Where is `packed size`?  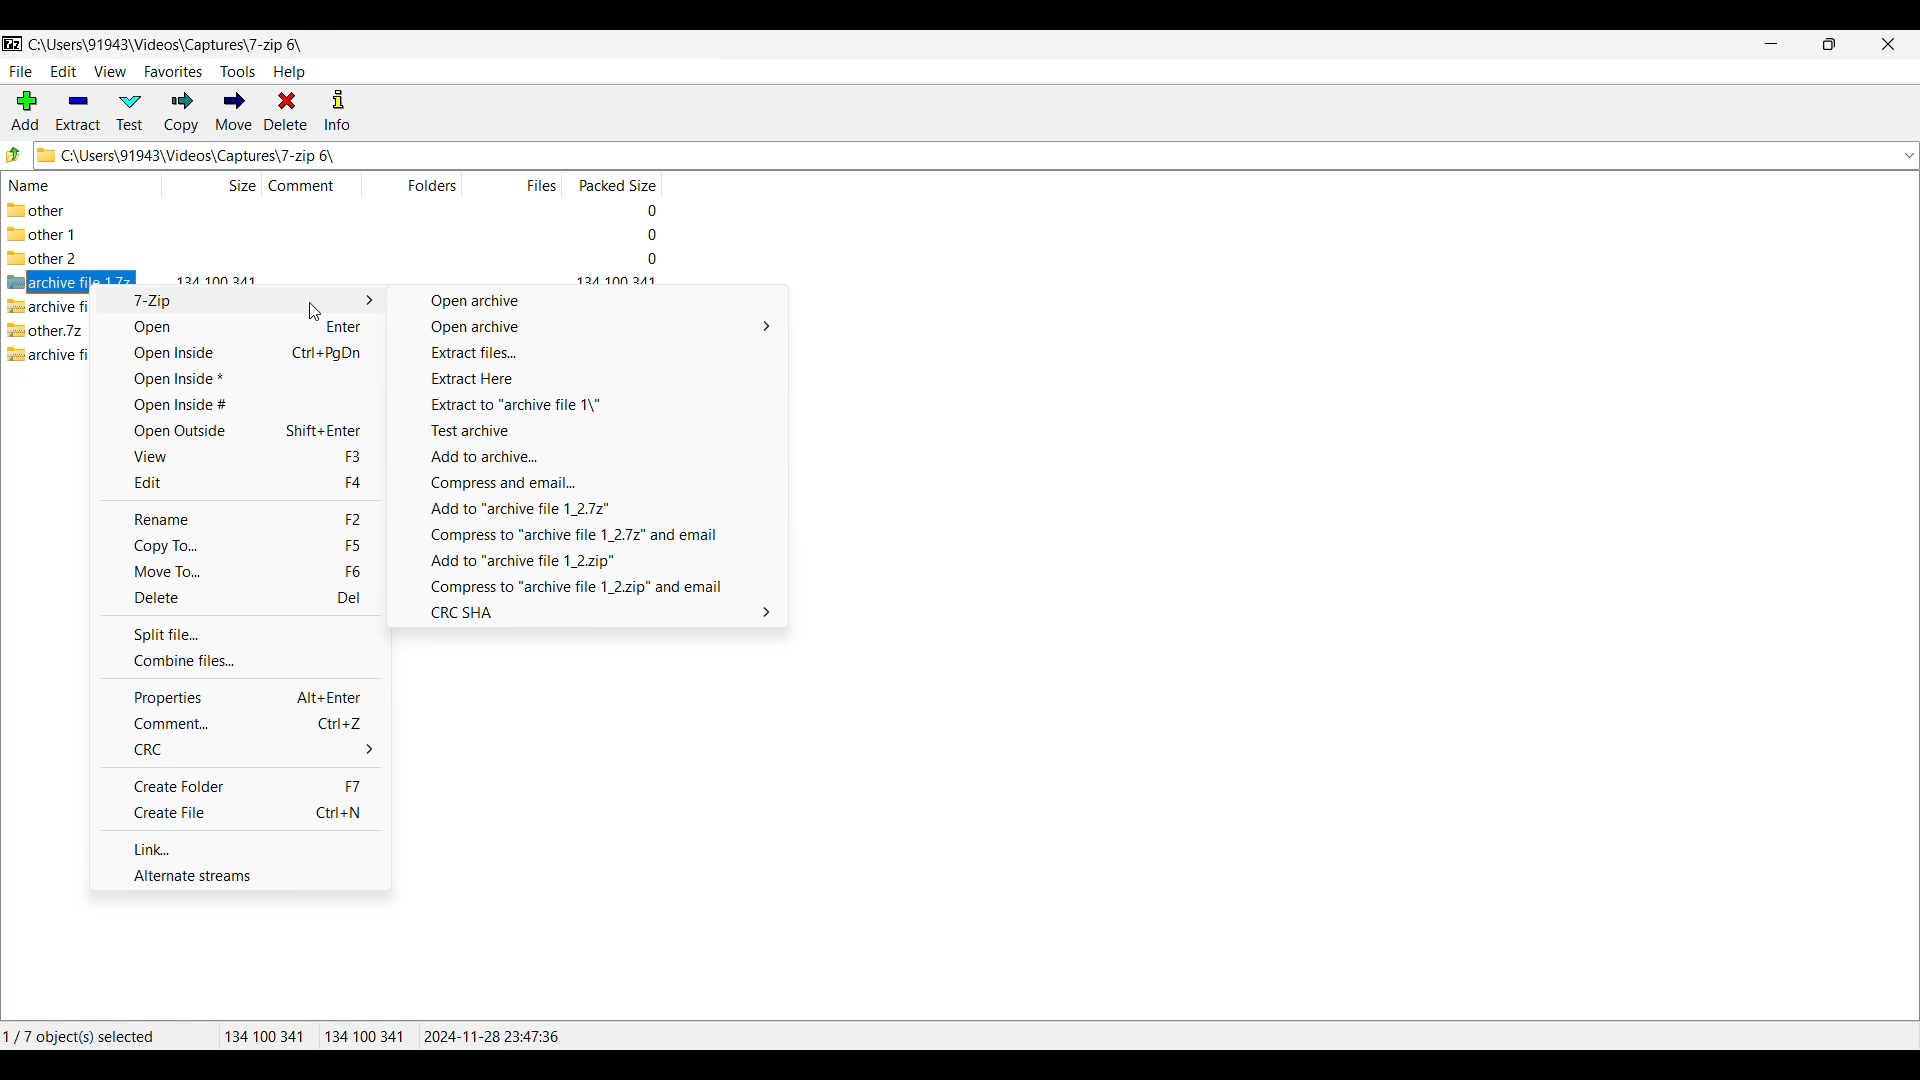 packed size is located at coordinates (644, 235).